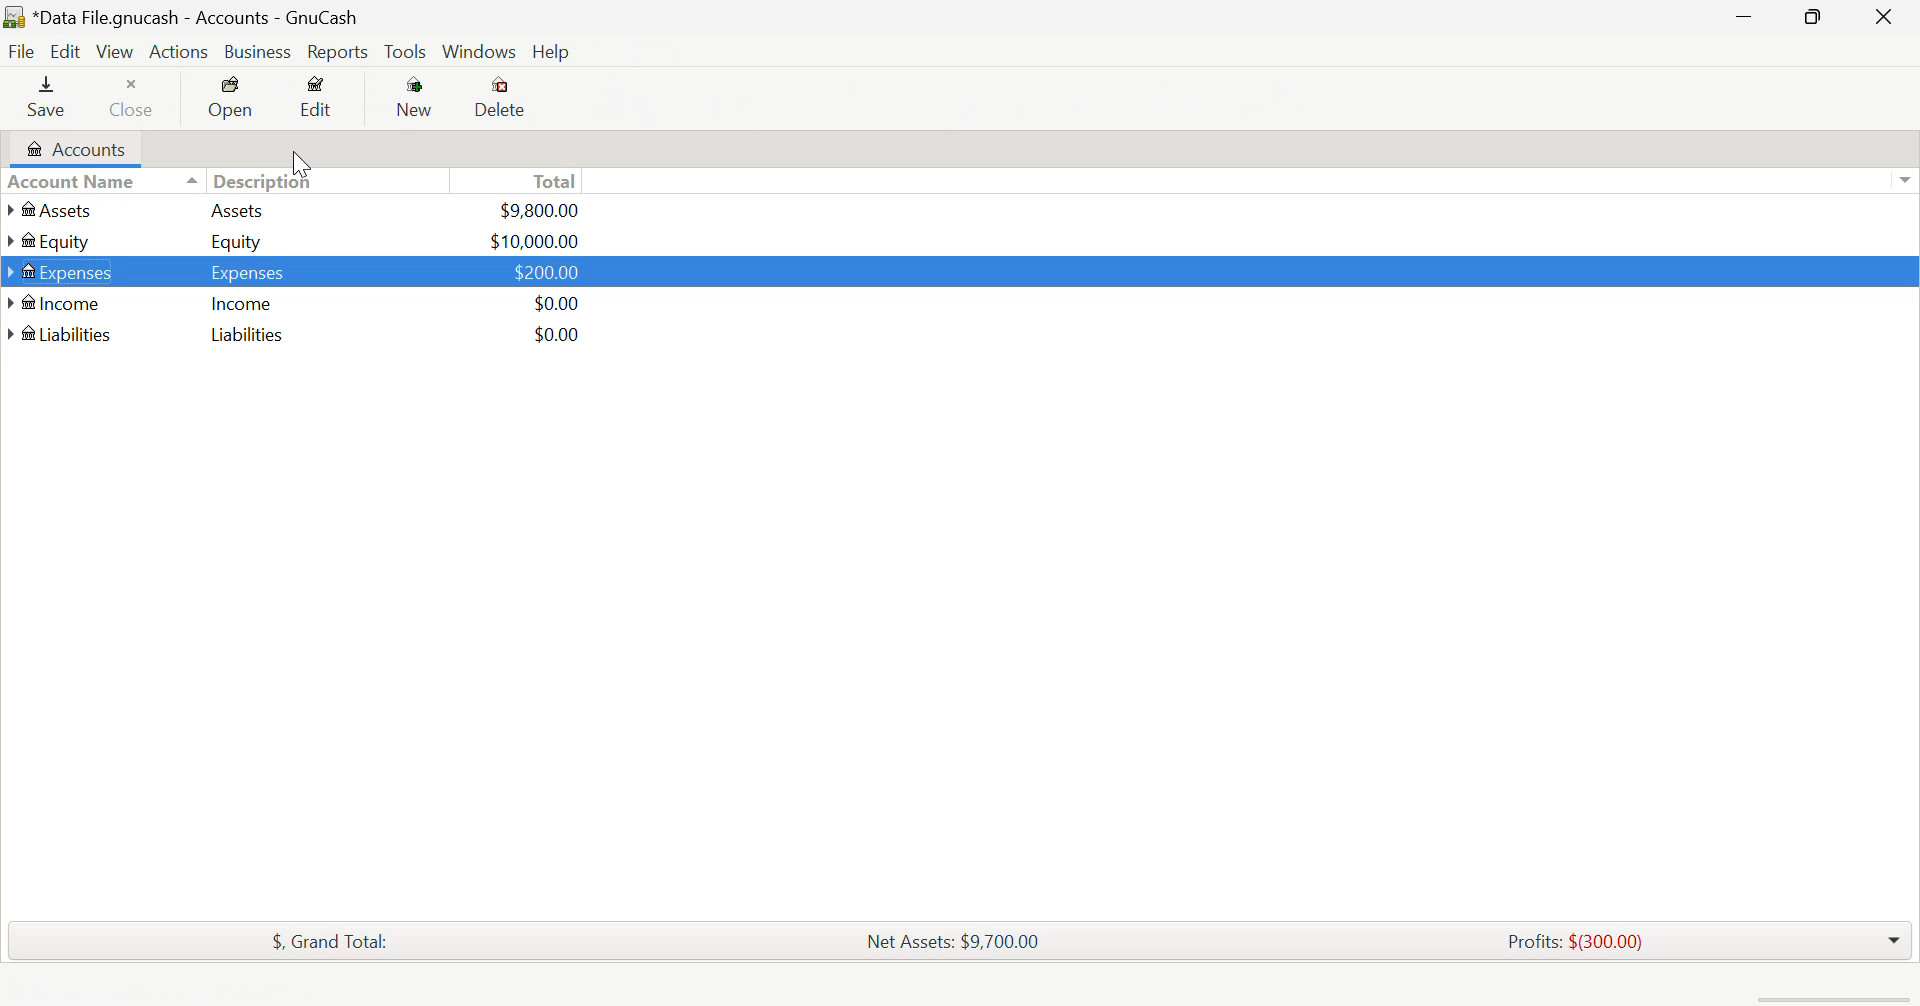 The width and height of the screenshot is (1920, 1006). What do you see at coordinates (293, 209) in the screenshot?
I see `Assets Assets $9,800.00` at bounding box center [293, 209].